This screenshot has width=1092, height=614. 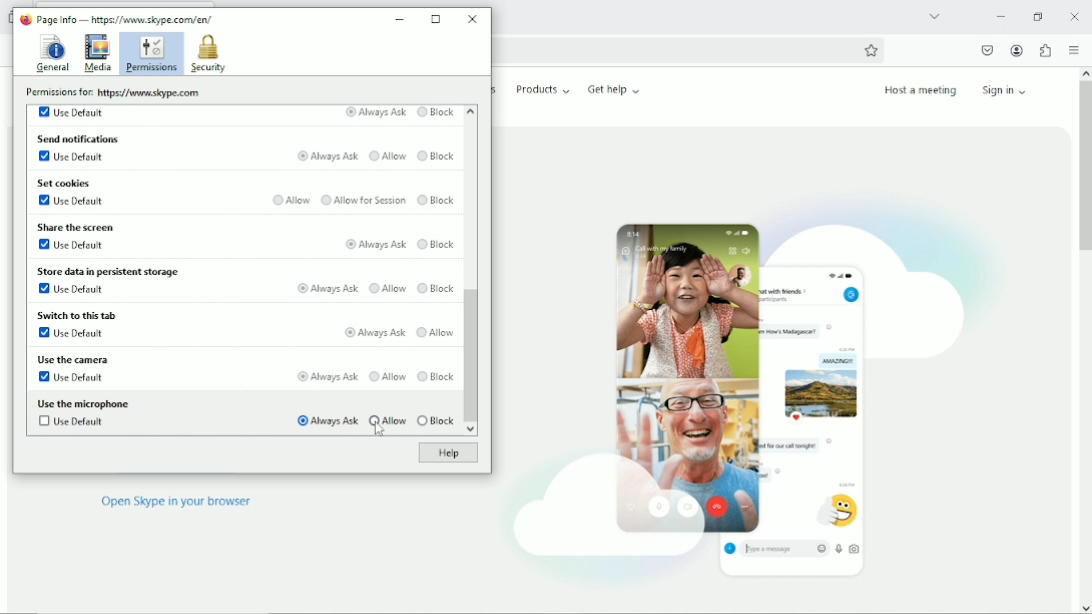 What do you see at coordinates (470, 110) in the screenshot?
I see `scroll up` at bounding box center [470, 110].